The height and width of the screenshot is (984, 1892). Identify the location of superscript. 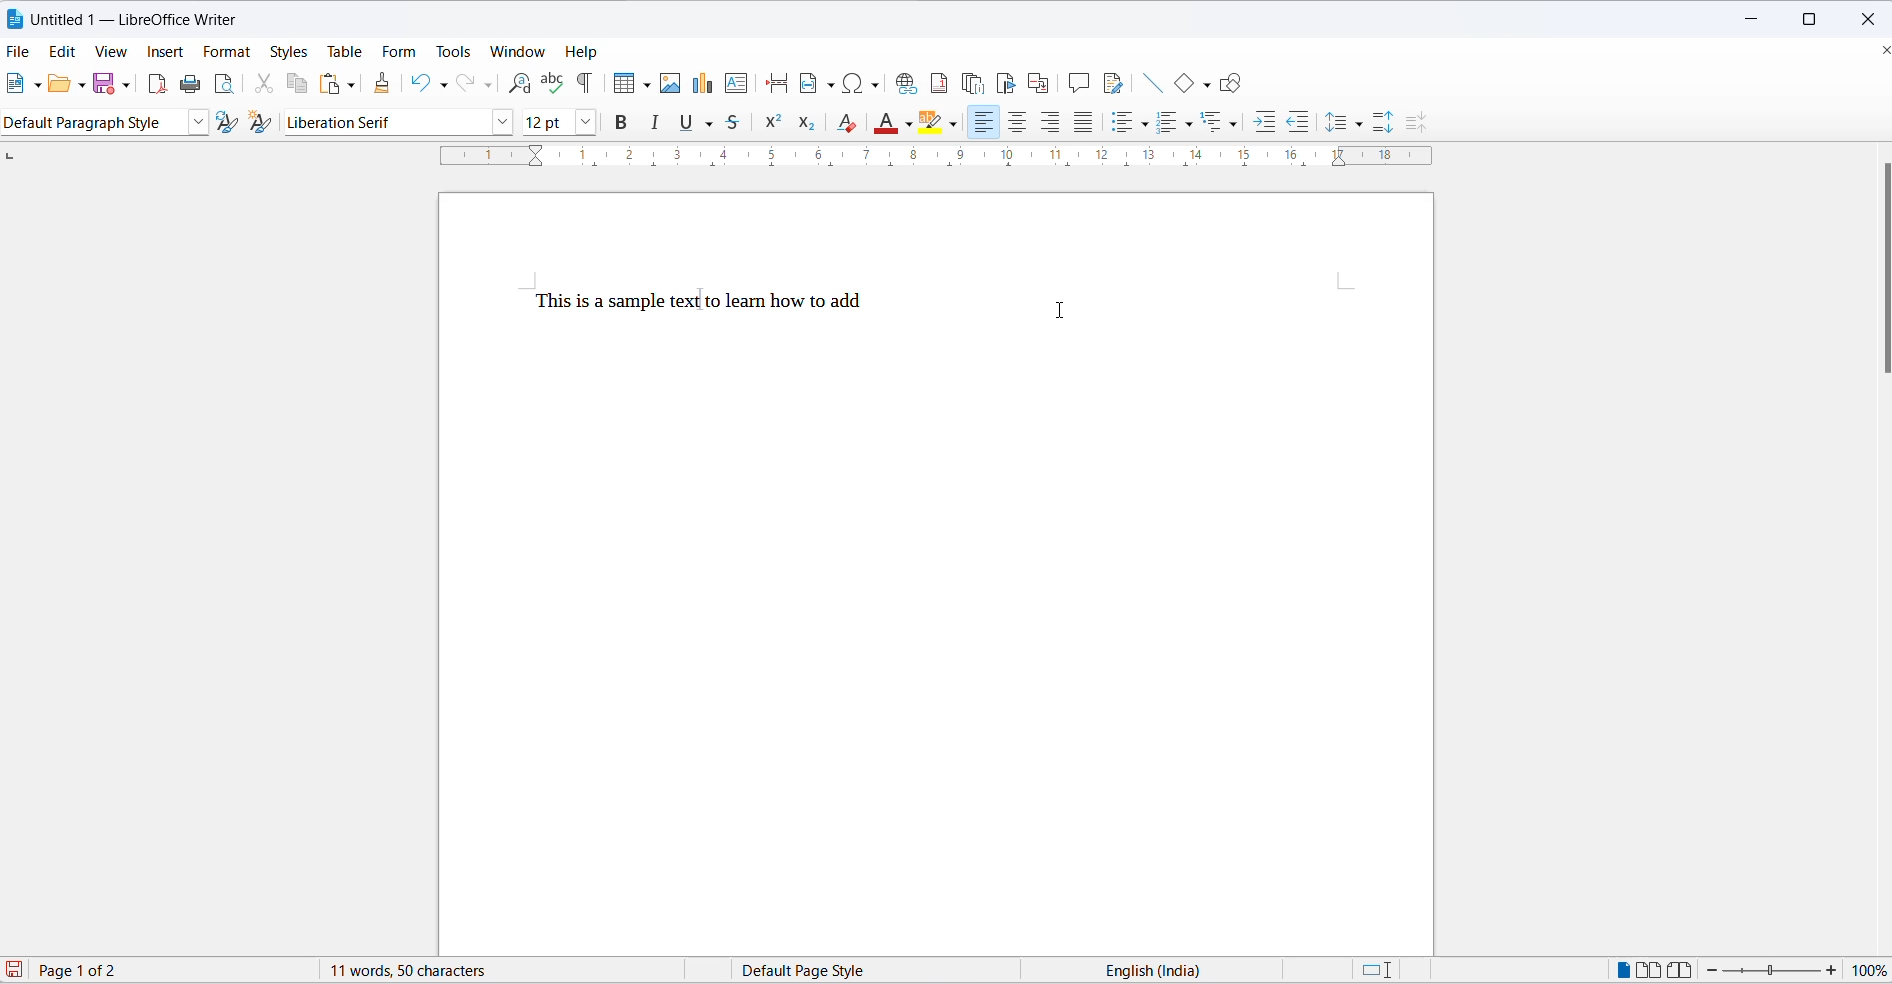
(773, 124).